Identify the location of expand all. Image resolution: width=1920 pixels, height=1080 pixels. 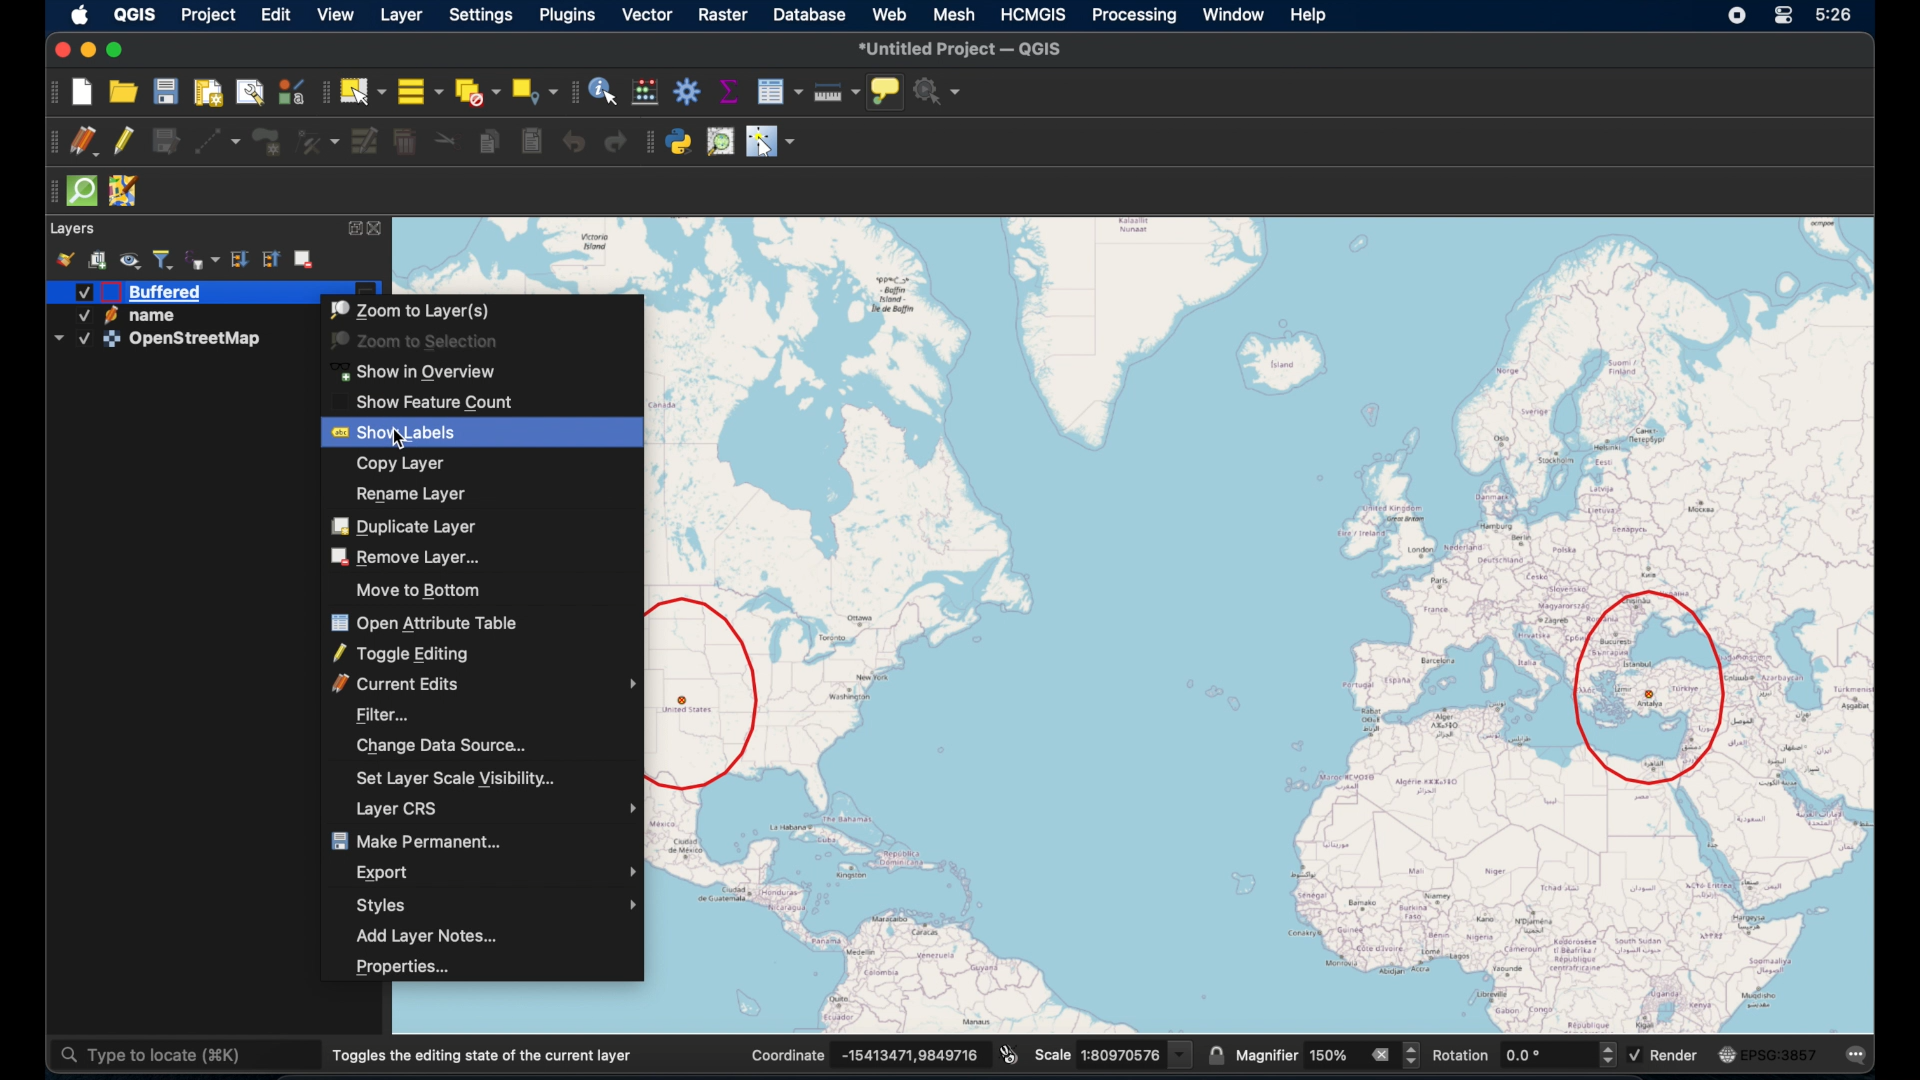
(237, 260).